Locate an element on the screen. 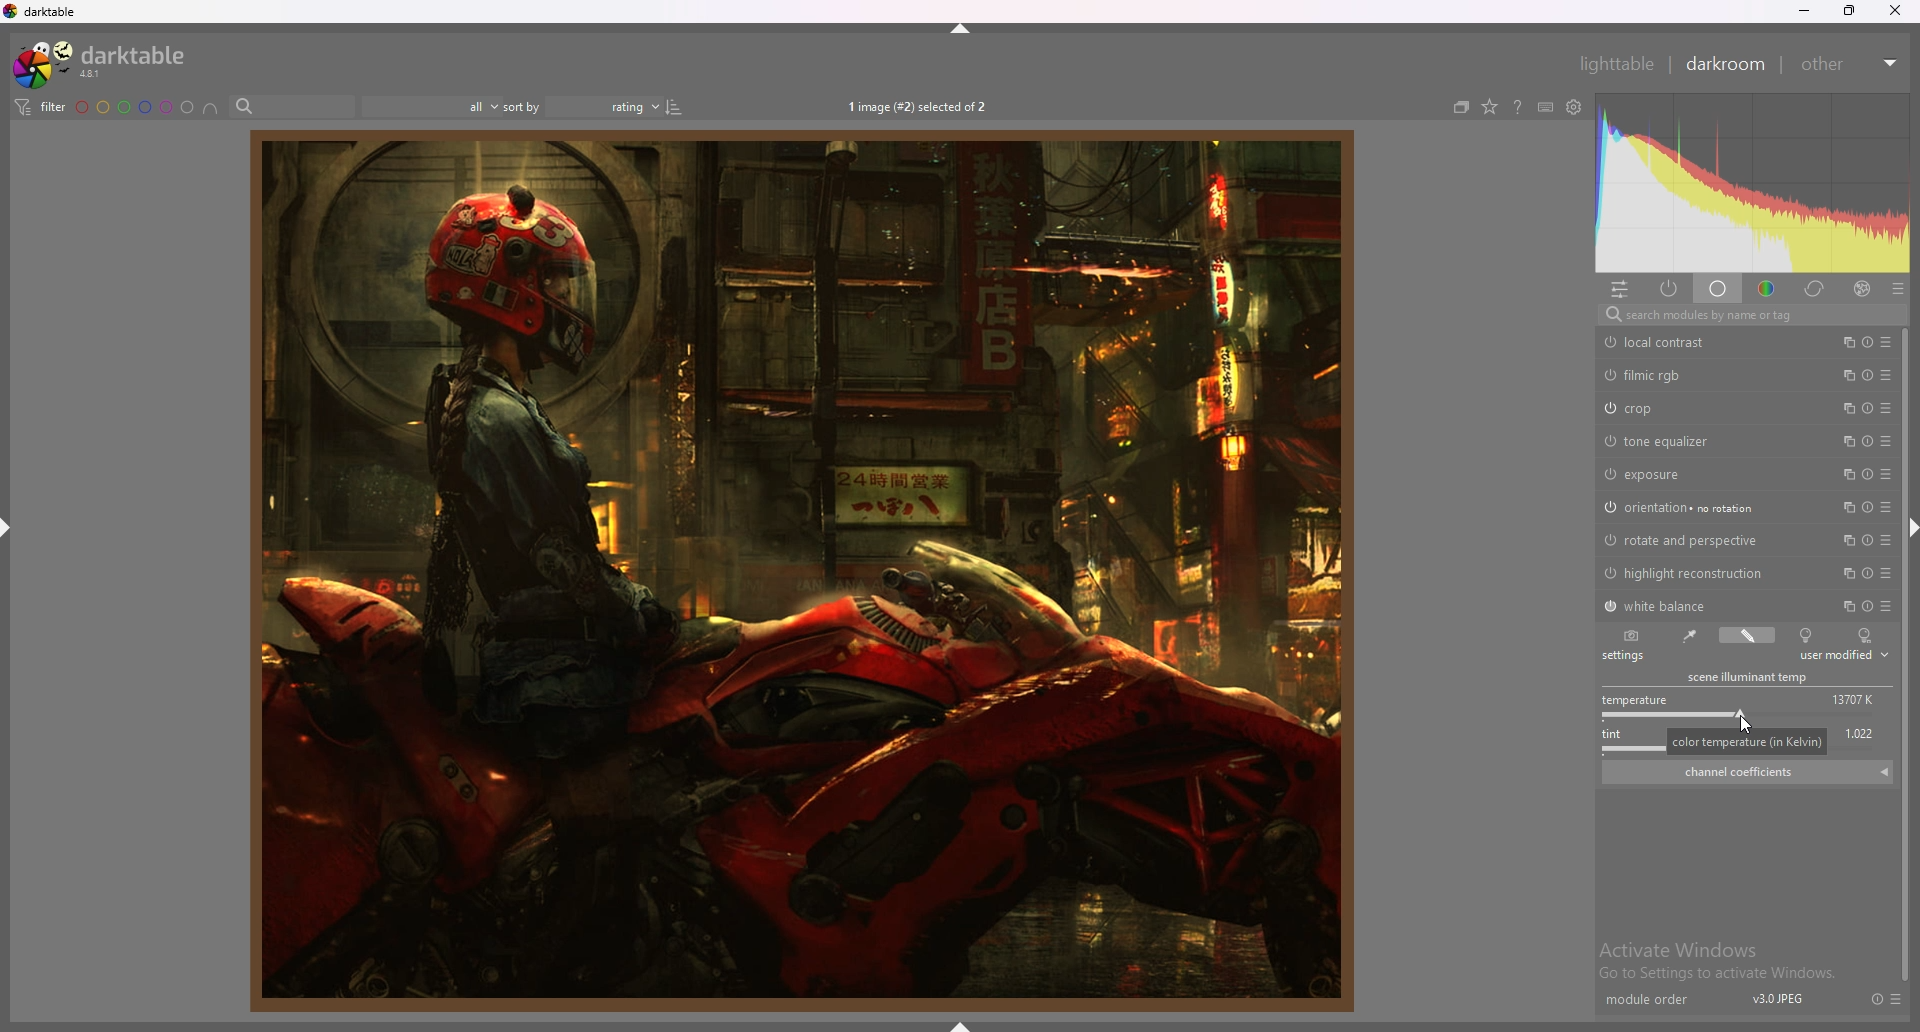  presets is located at coordinates (1886, 341).